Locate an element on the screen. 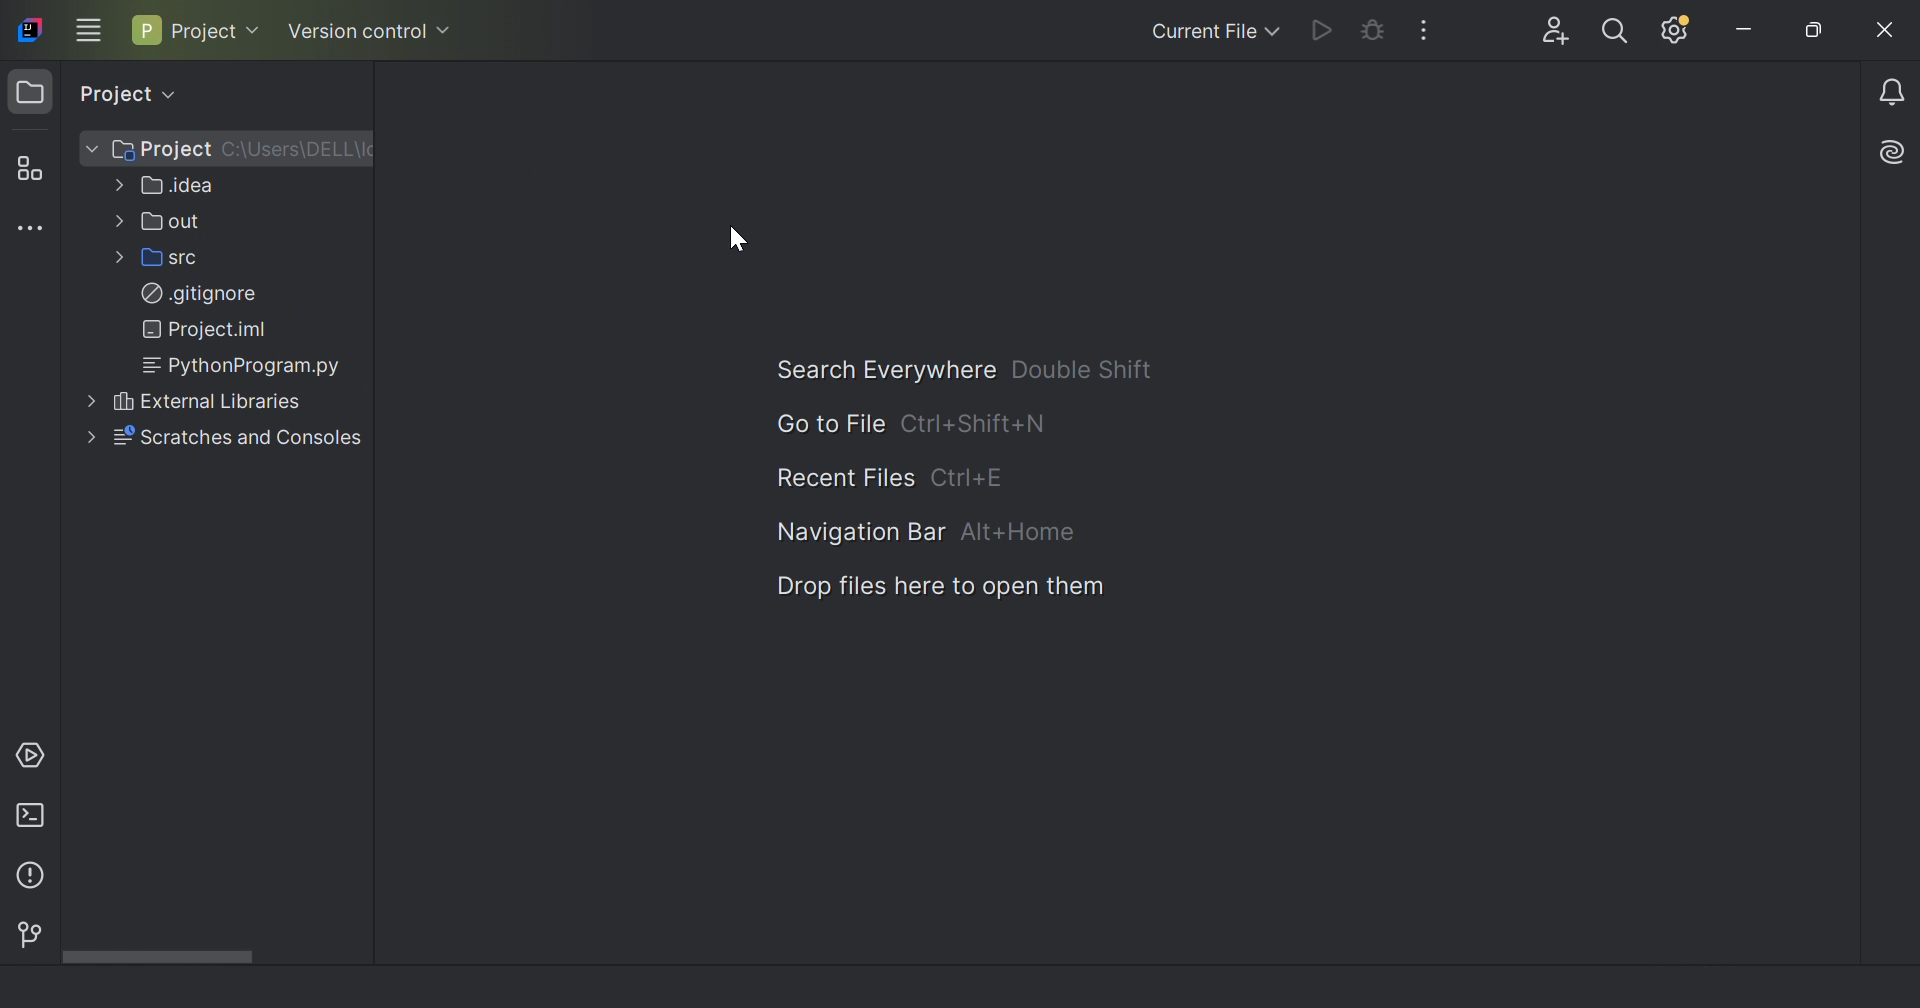  More tool windows is located at coordinates (36, 228).